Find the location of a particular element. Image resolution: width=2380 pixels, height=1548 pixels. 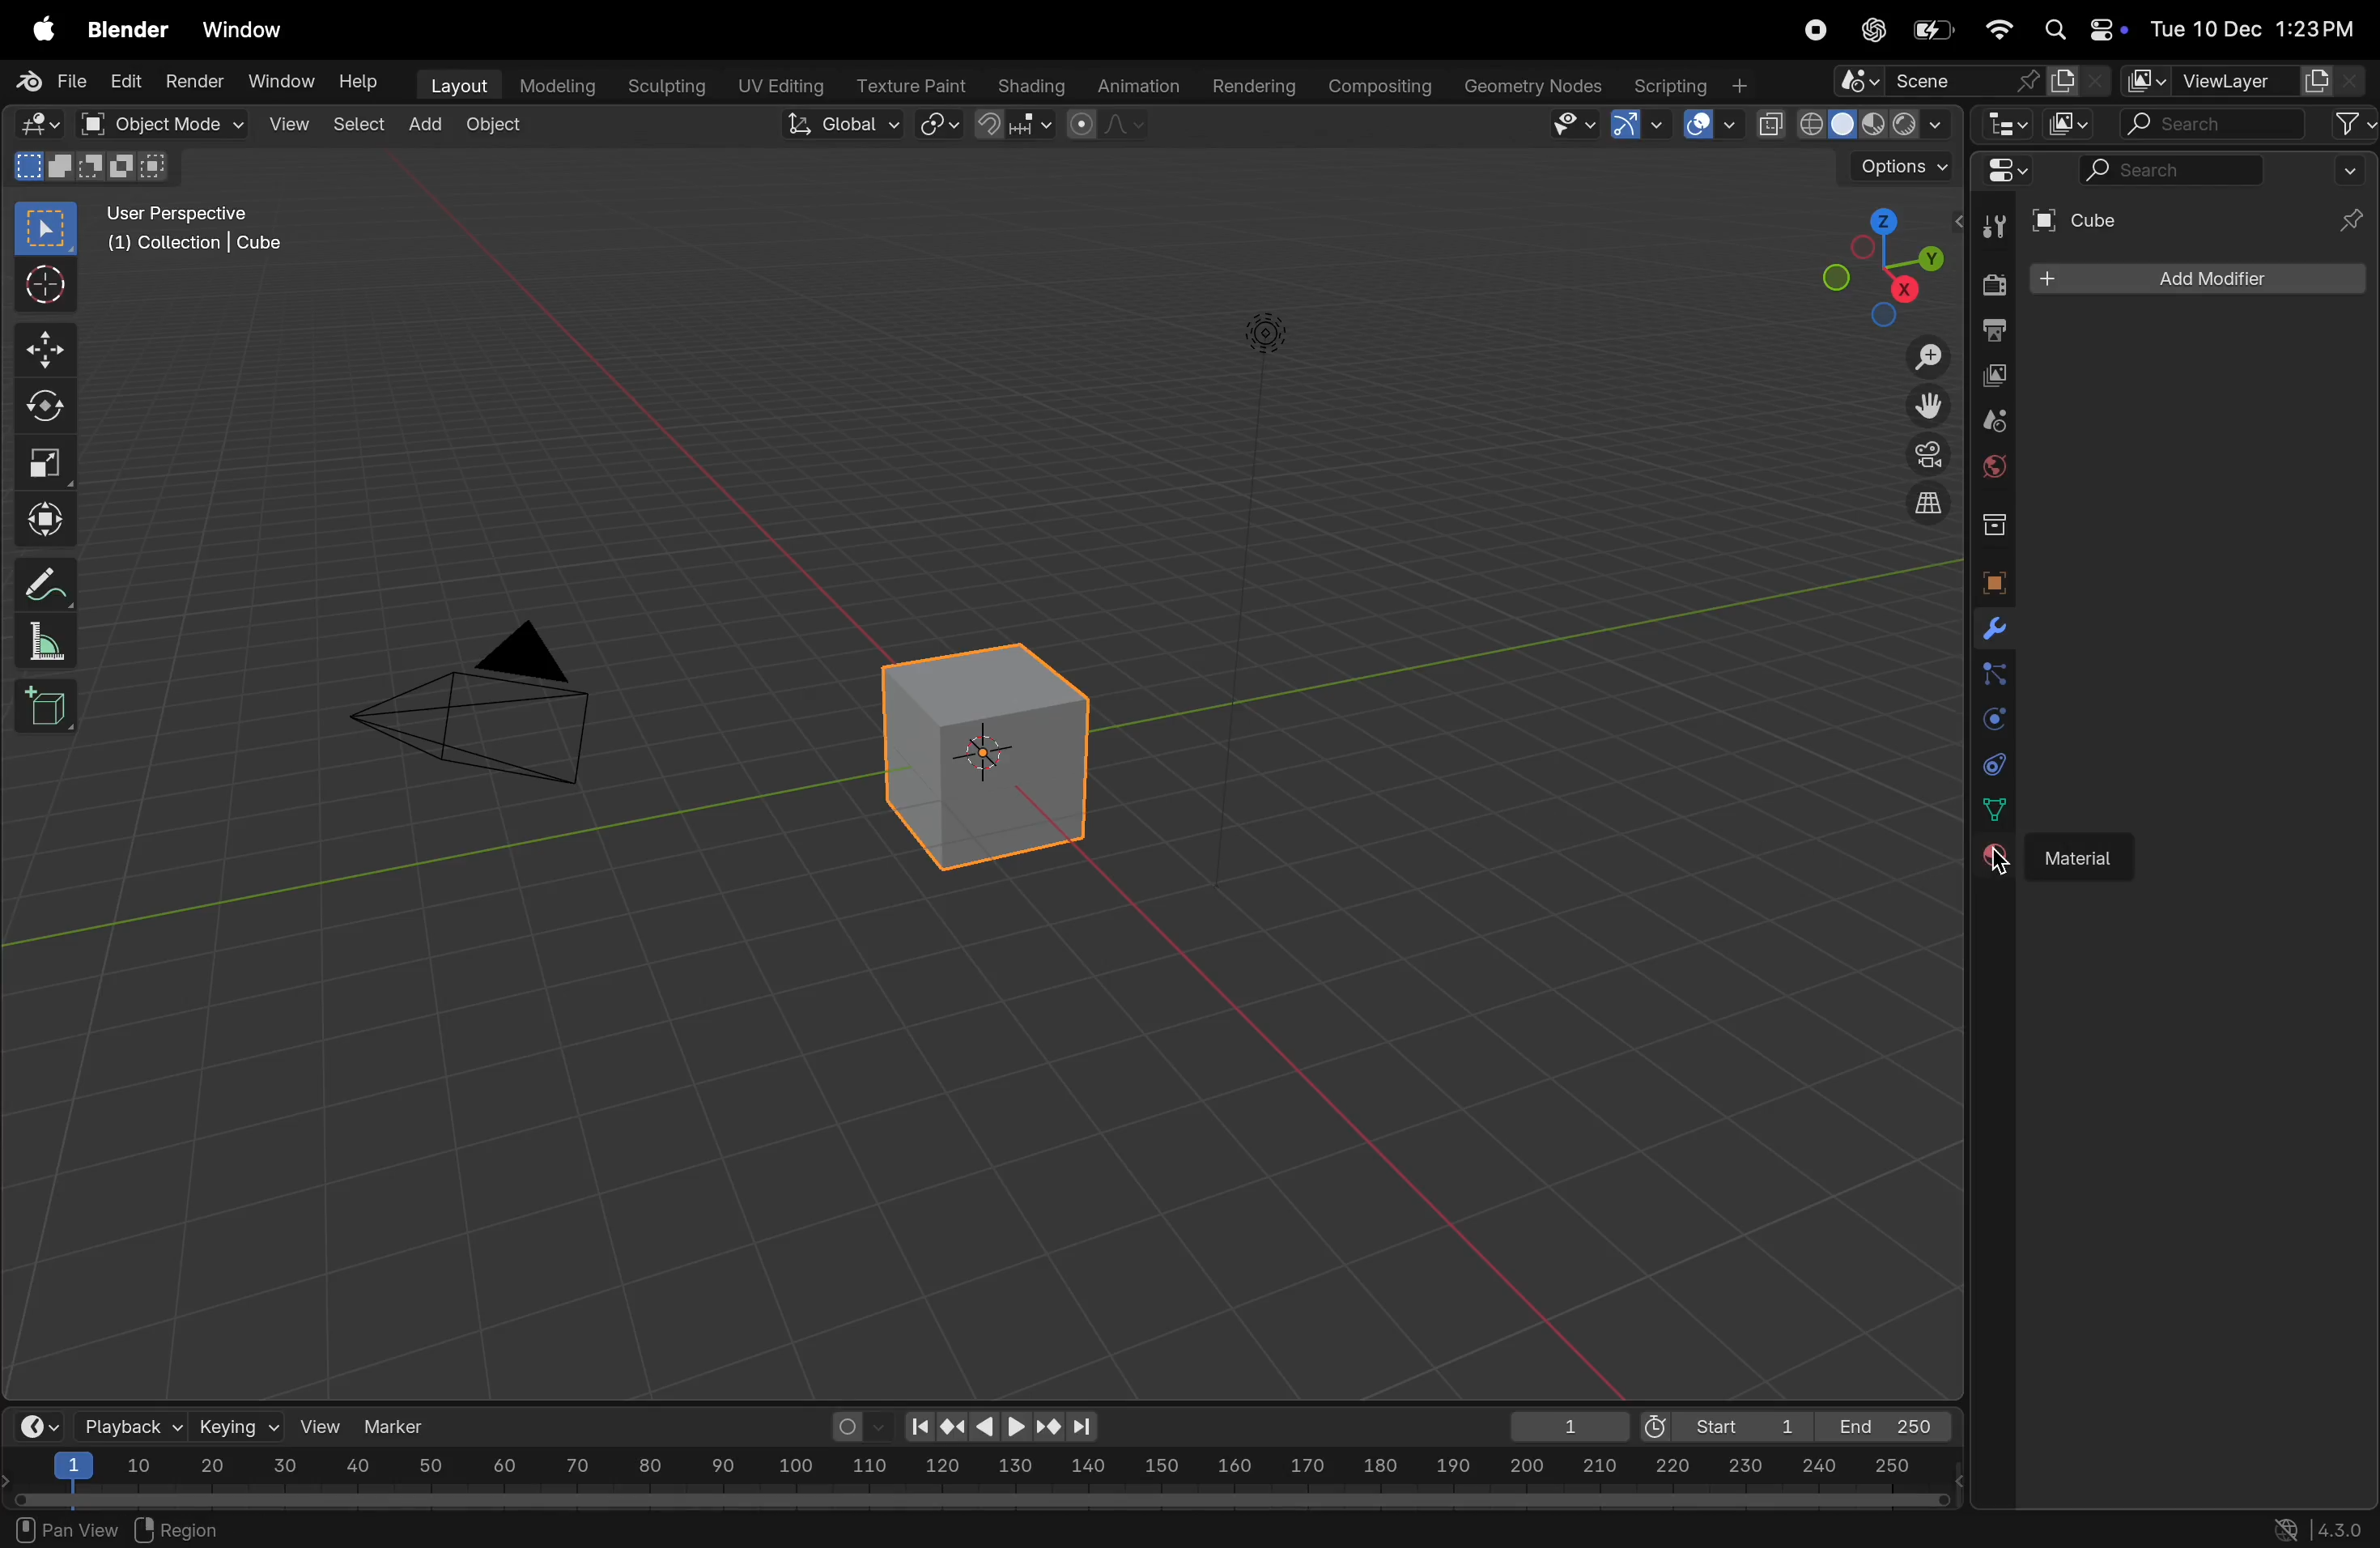

cube is located at coordinates (2141, 218).